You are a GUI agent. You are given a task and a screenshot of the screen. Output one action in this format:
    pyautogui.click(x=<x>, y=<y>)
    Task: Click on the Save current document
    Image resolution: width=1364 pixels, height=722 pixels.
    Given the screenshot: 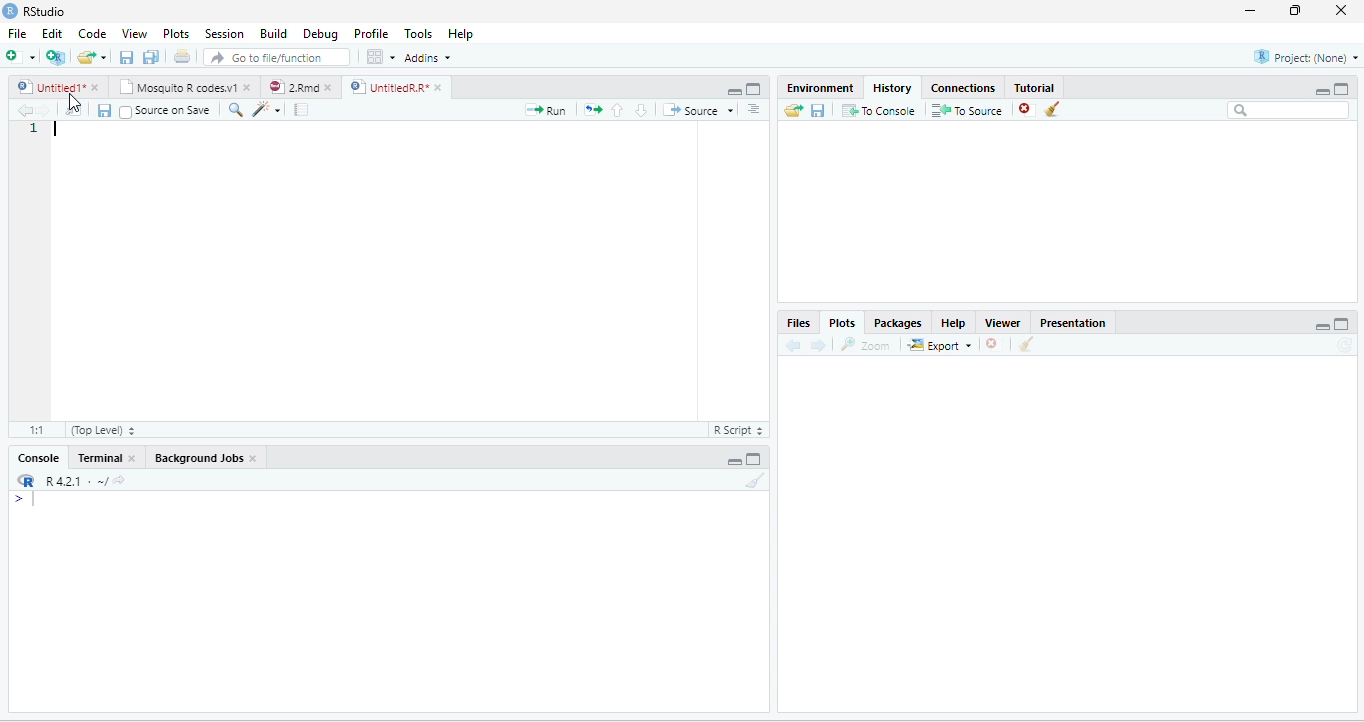 What is the action you would take?
    pyautogui.click(x=104, y=111)
    